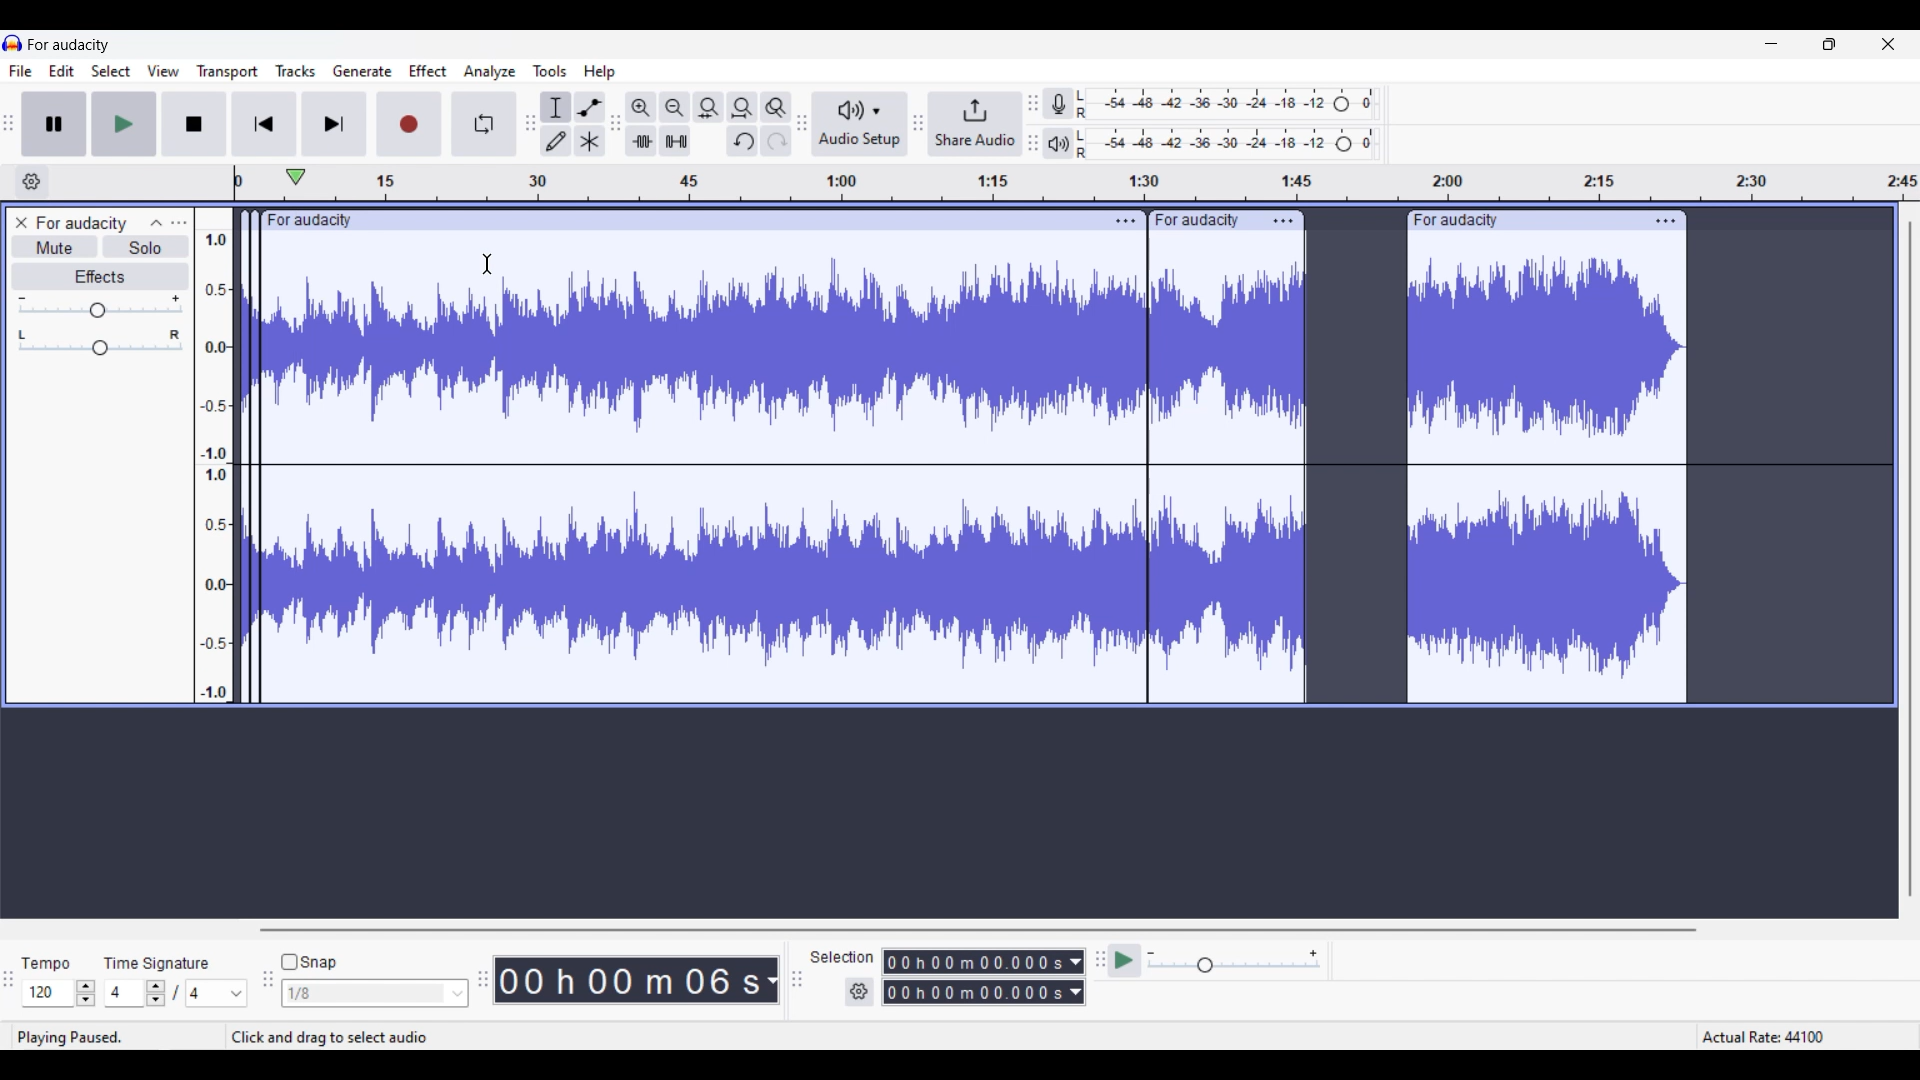  What do you see at coordinates (591, 106) in the screenshot?
I see `envelop tool` at bounding box center [591, 106].